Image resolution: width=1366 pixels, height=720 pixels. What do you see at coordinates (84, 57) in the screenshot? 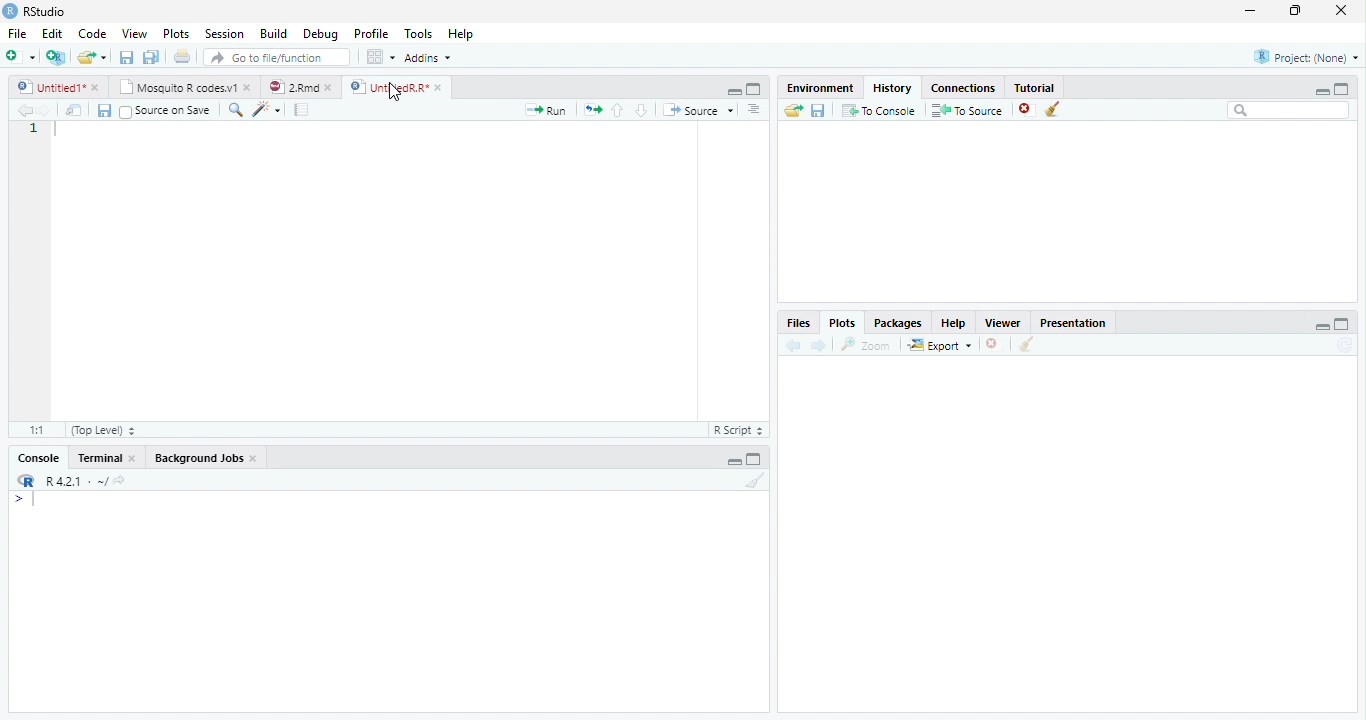
I see `Open an existing file` at bounding box center [84, 57].